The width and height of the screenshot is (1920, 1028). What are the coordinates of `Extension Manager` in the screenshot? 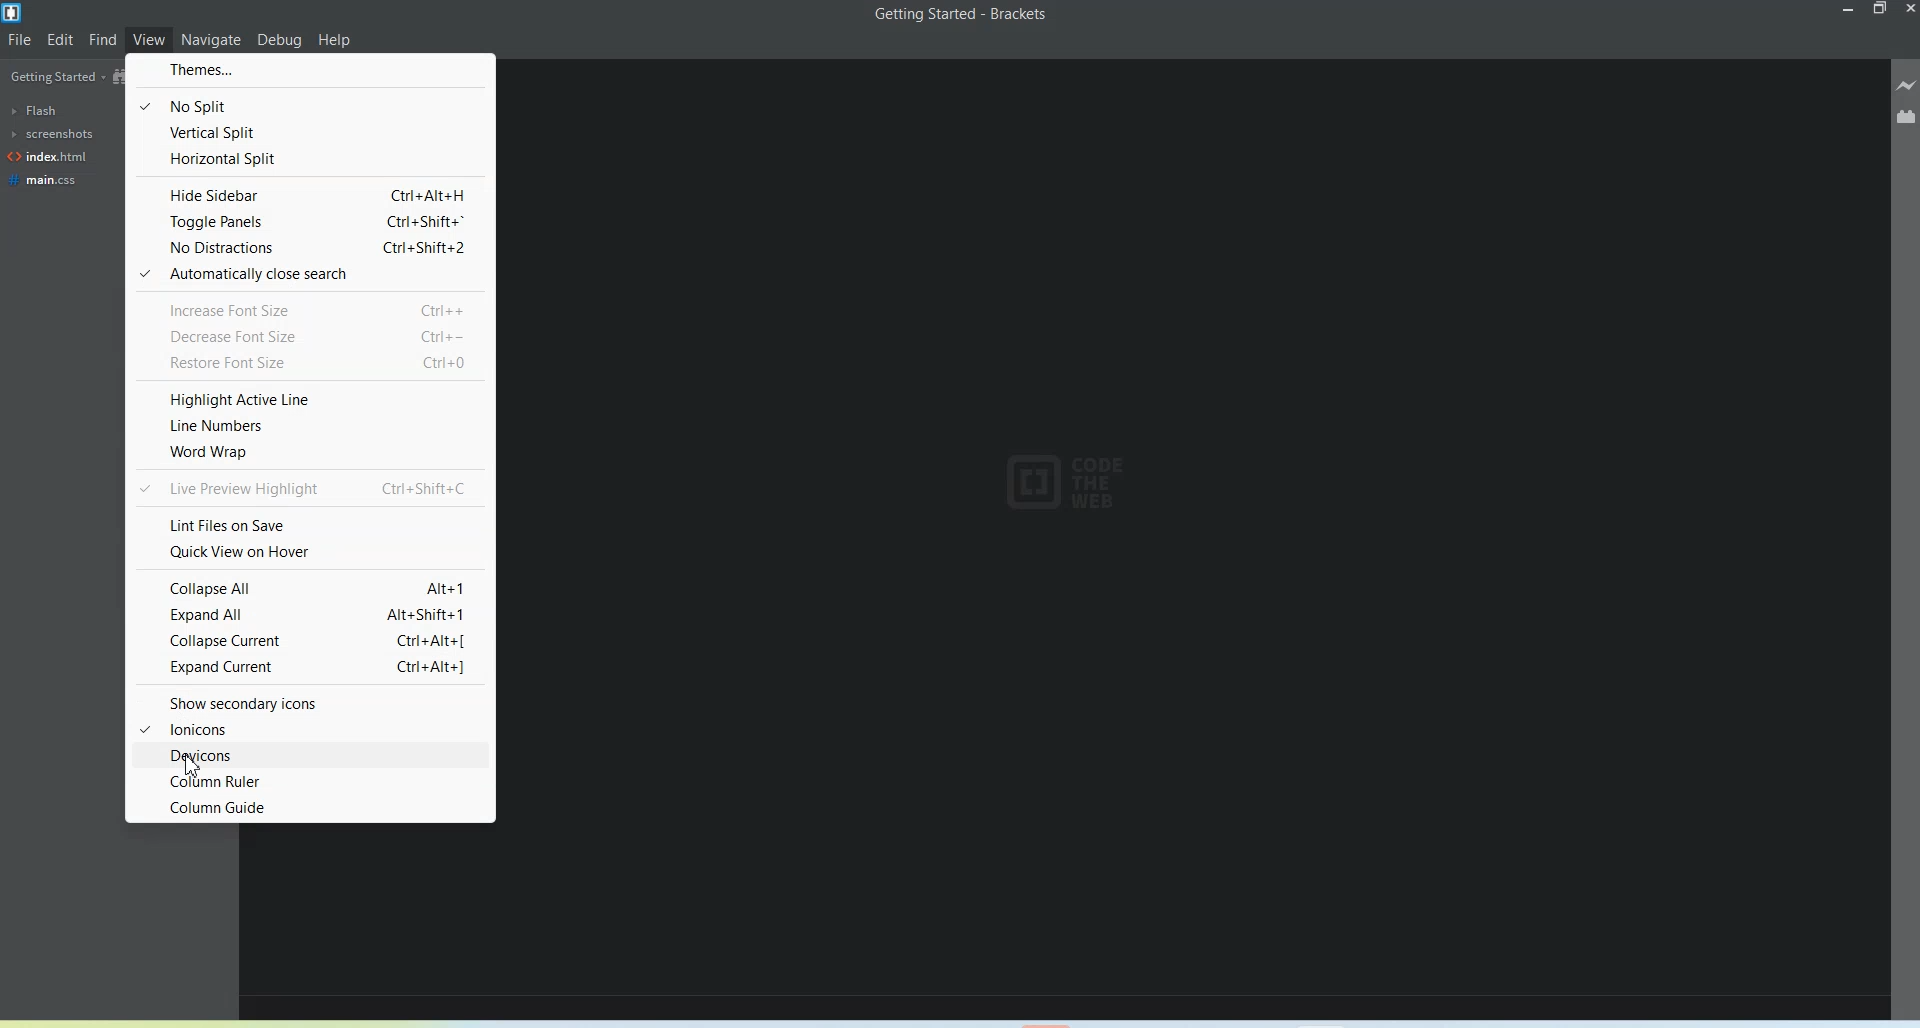 It's located at (1906, 115).